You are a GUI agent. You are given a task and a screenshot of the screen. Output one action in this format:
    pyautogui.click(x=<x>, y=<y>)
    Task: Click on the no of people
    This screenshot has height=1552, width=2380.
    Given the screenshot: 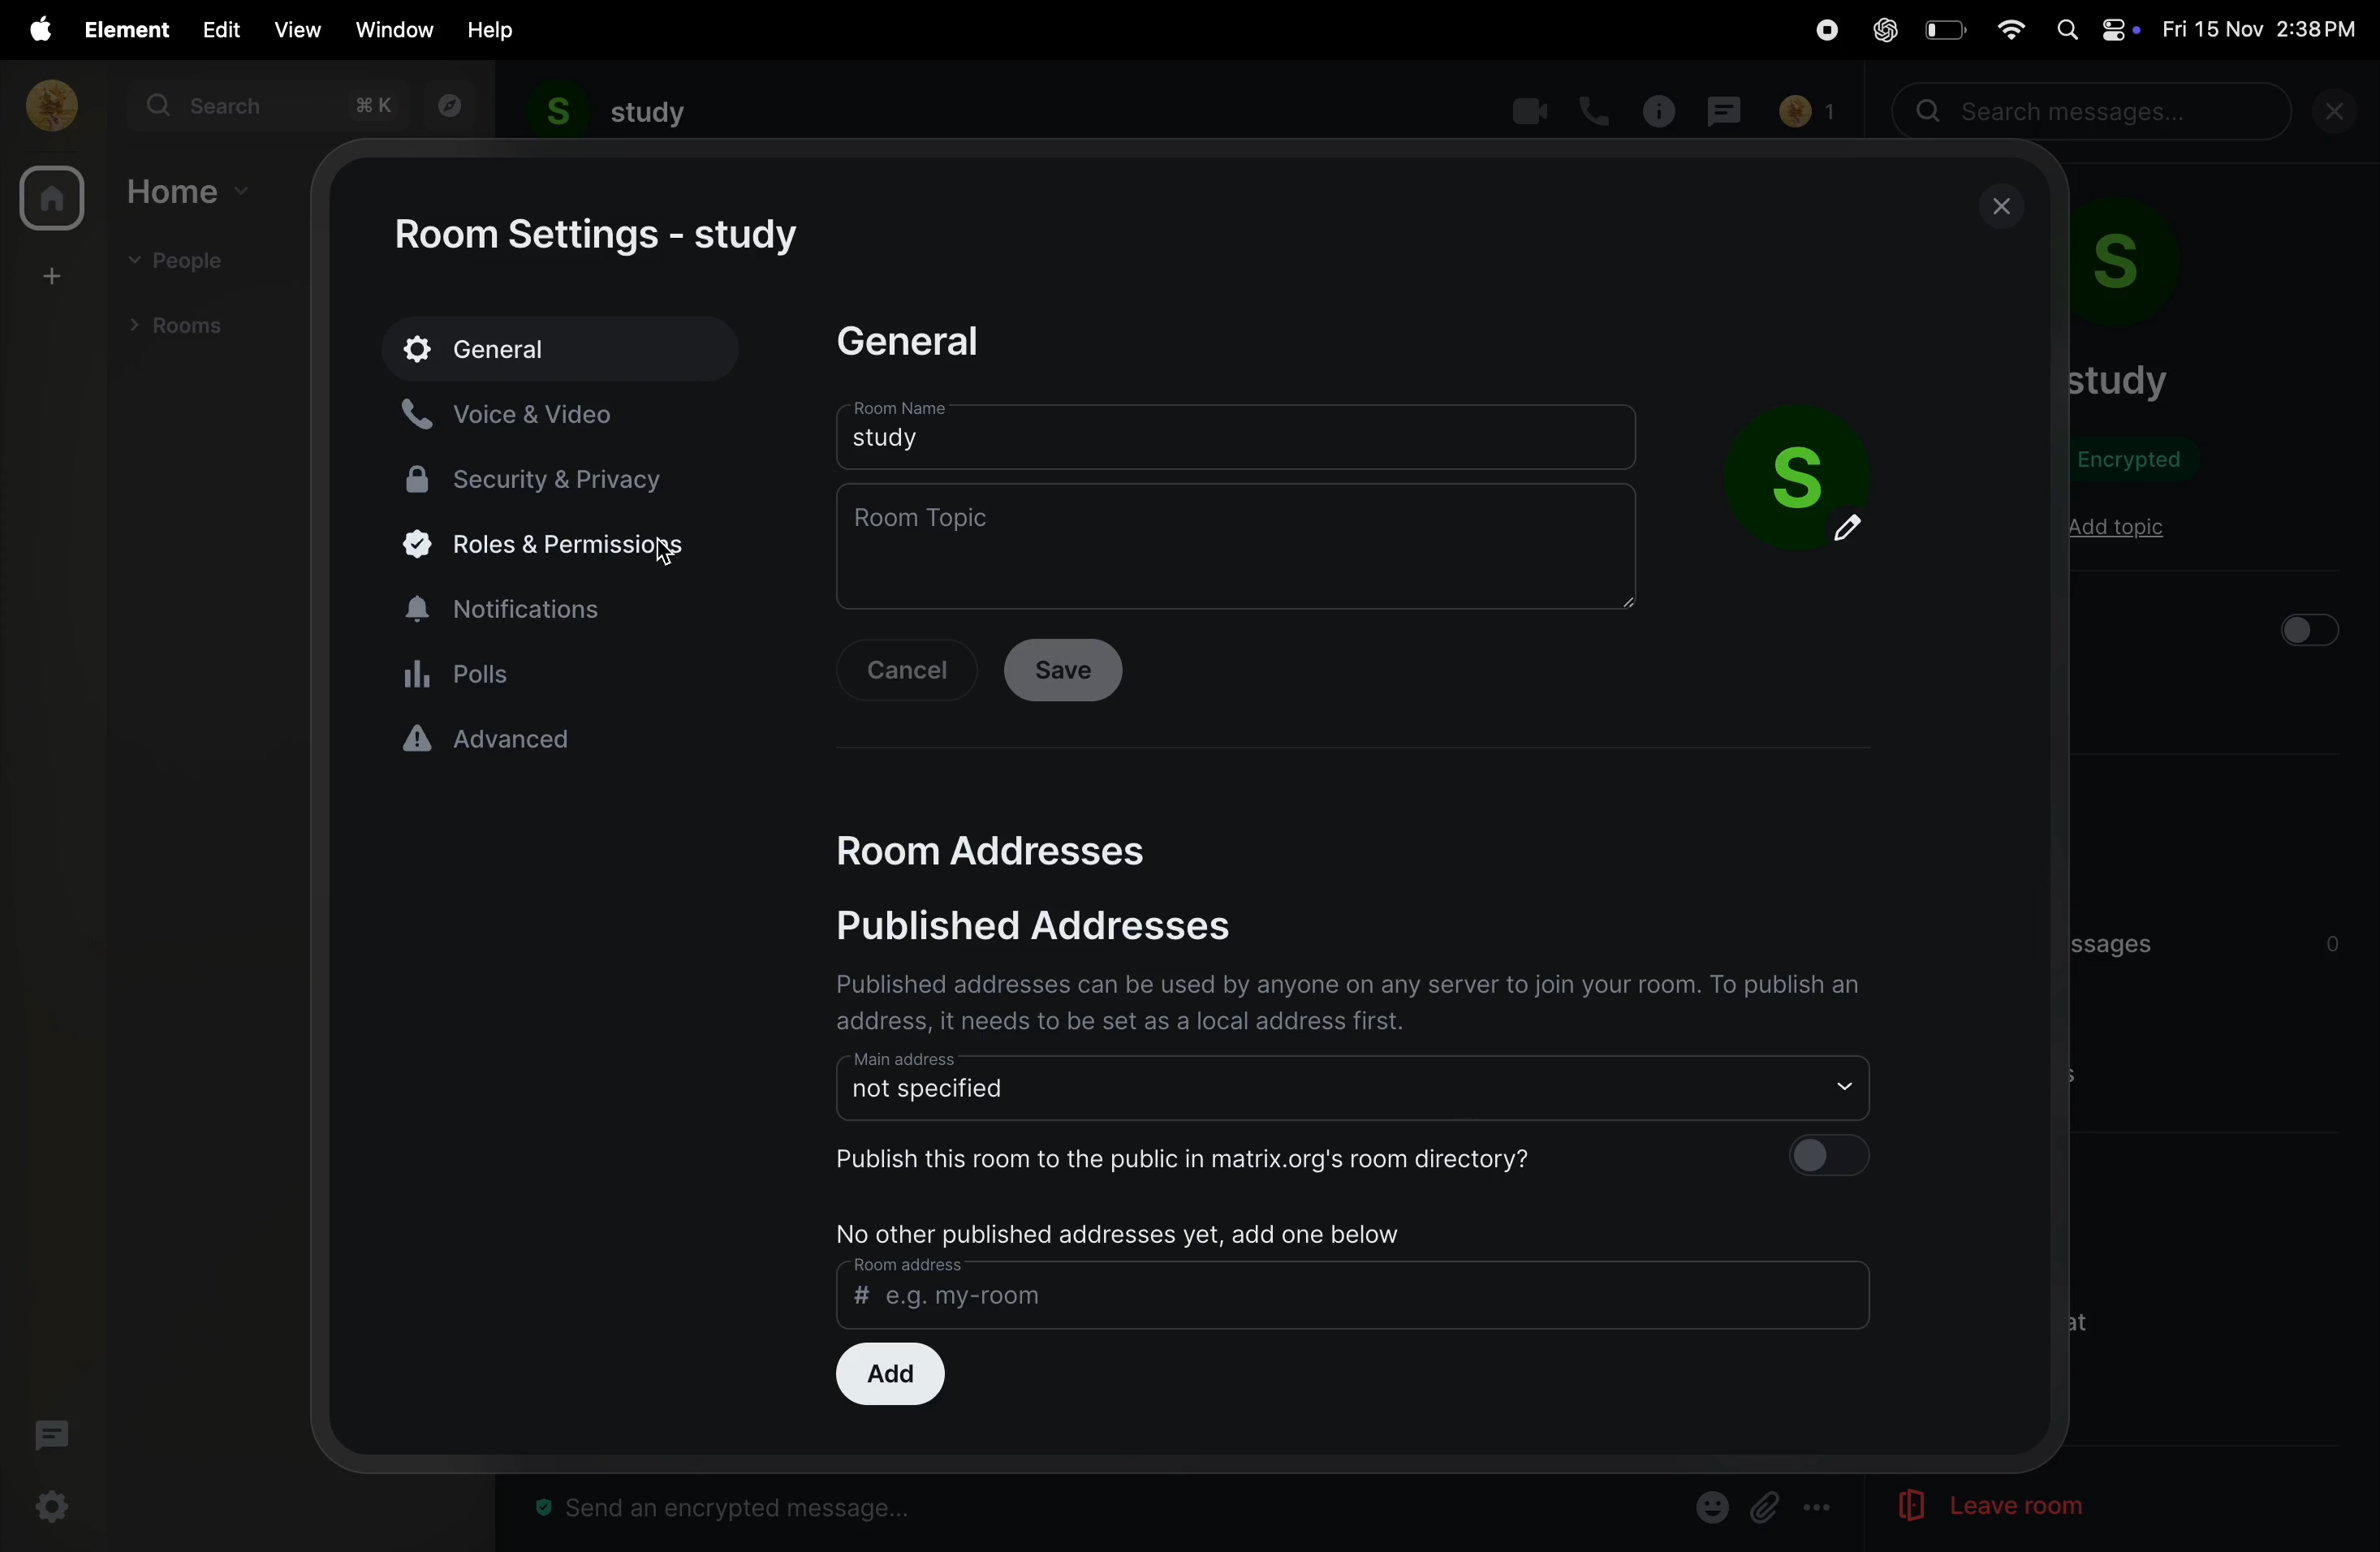 What is the action you would take?
    pyautogui.click(x=1806, y=112)
    